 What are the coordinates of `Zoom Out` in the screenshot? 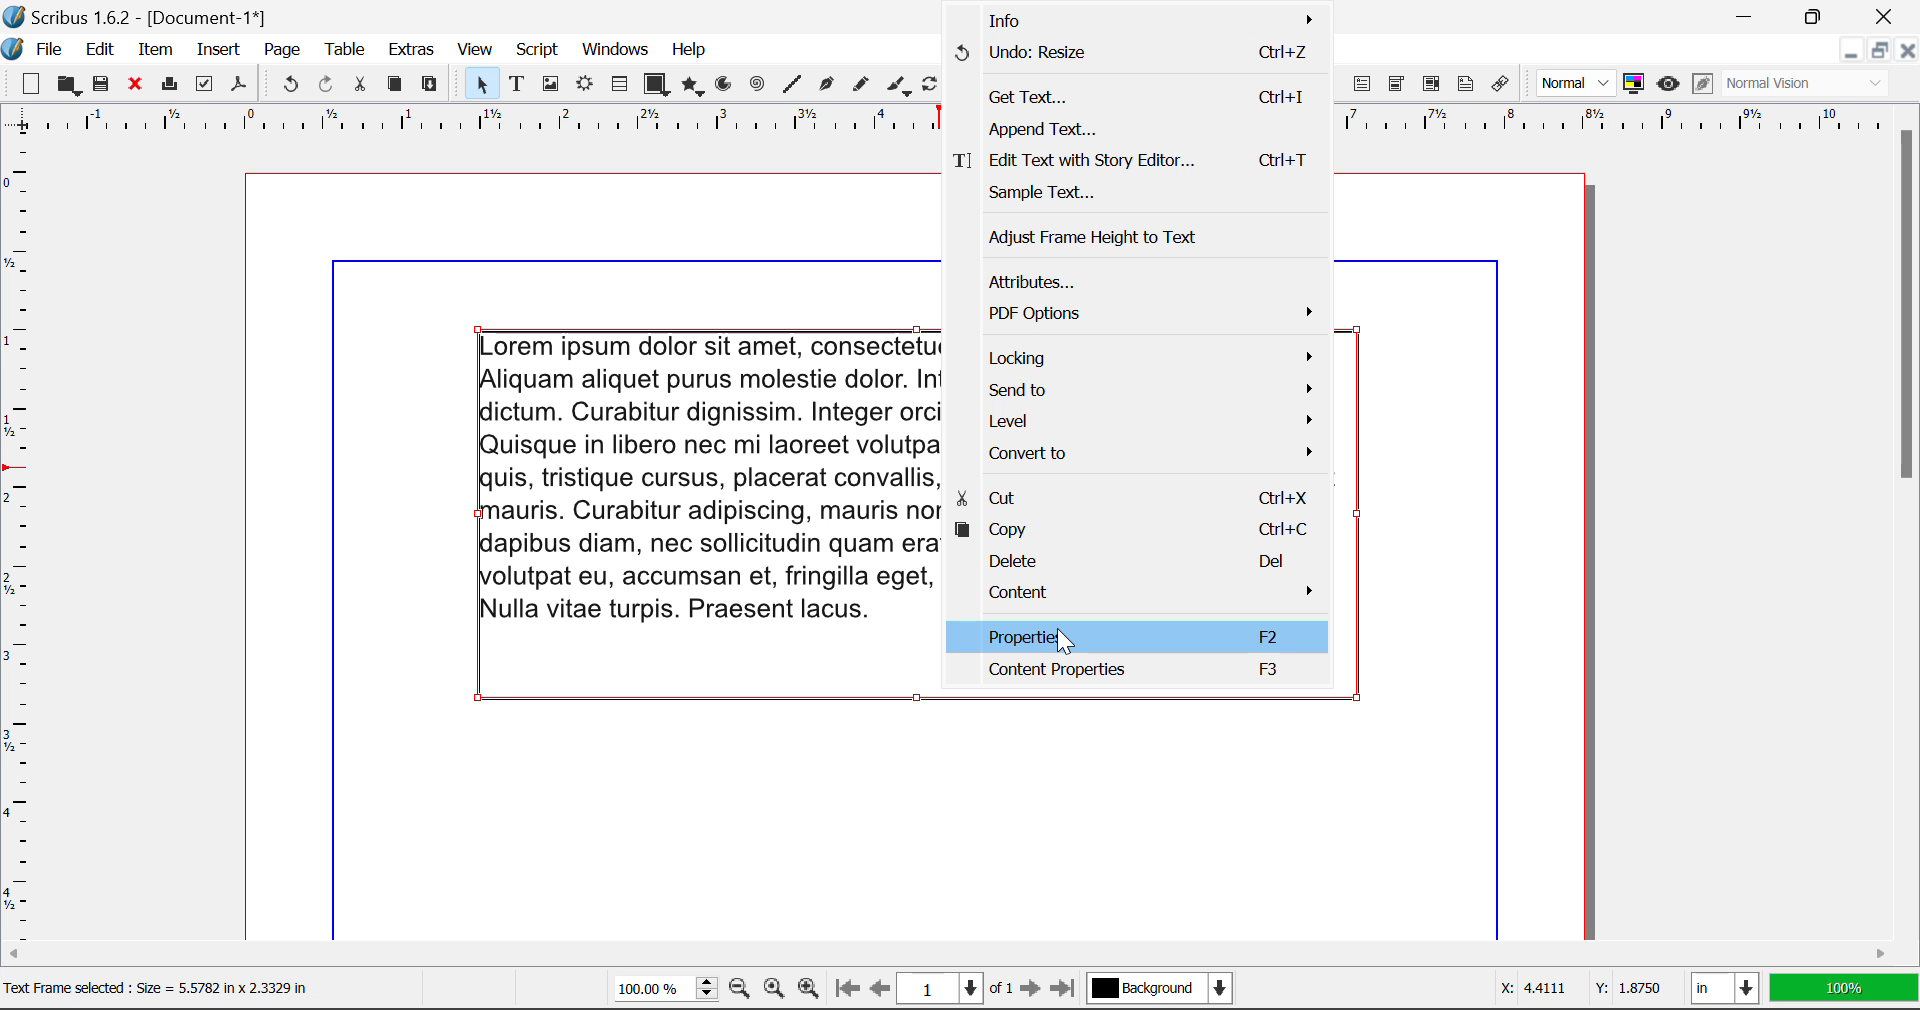 It's located at (742, 990).